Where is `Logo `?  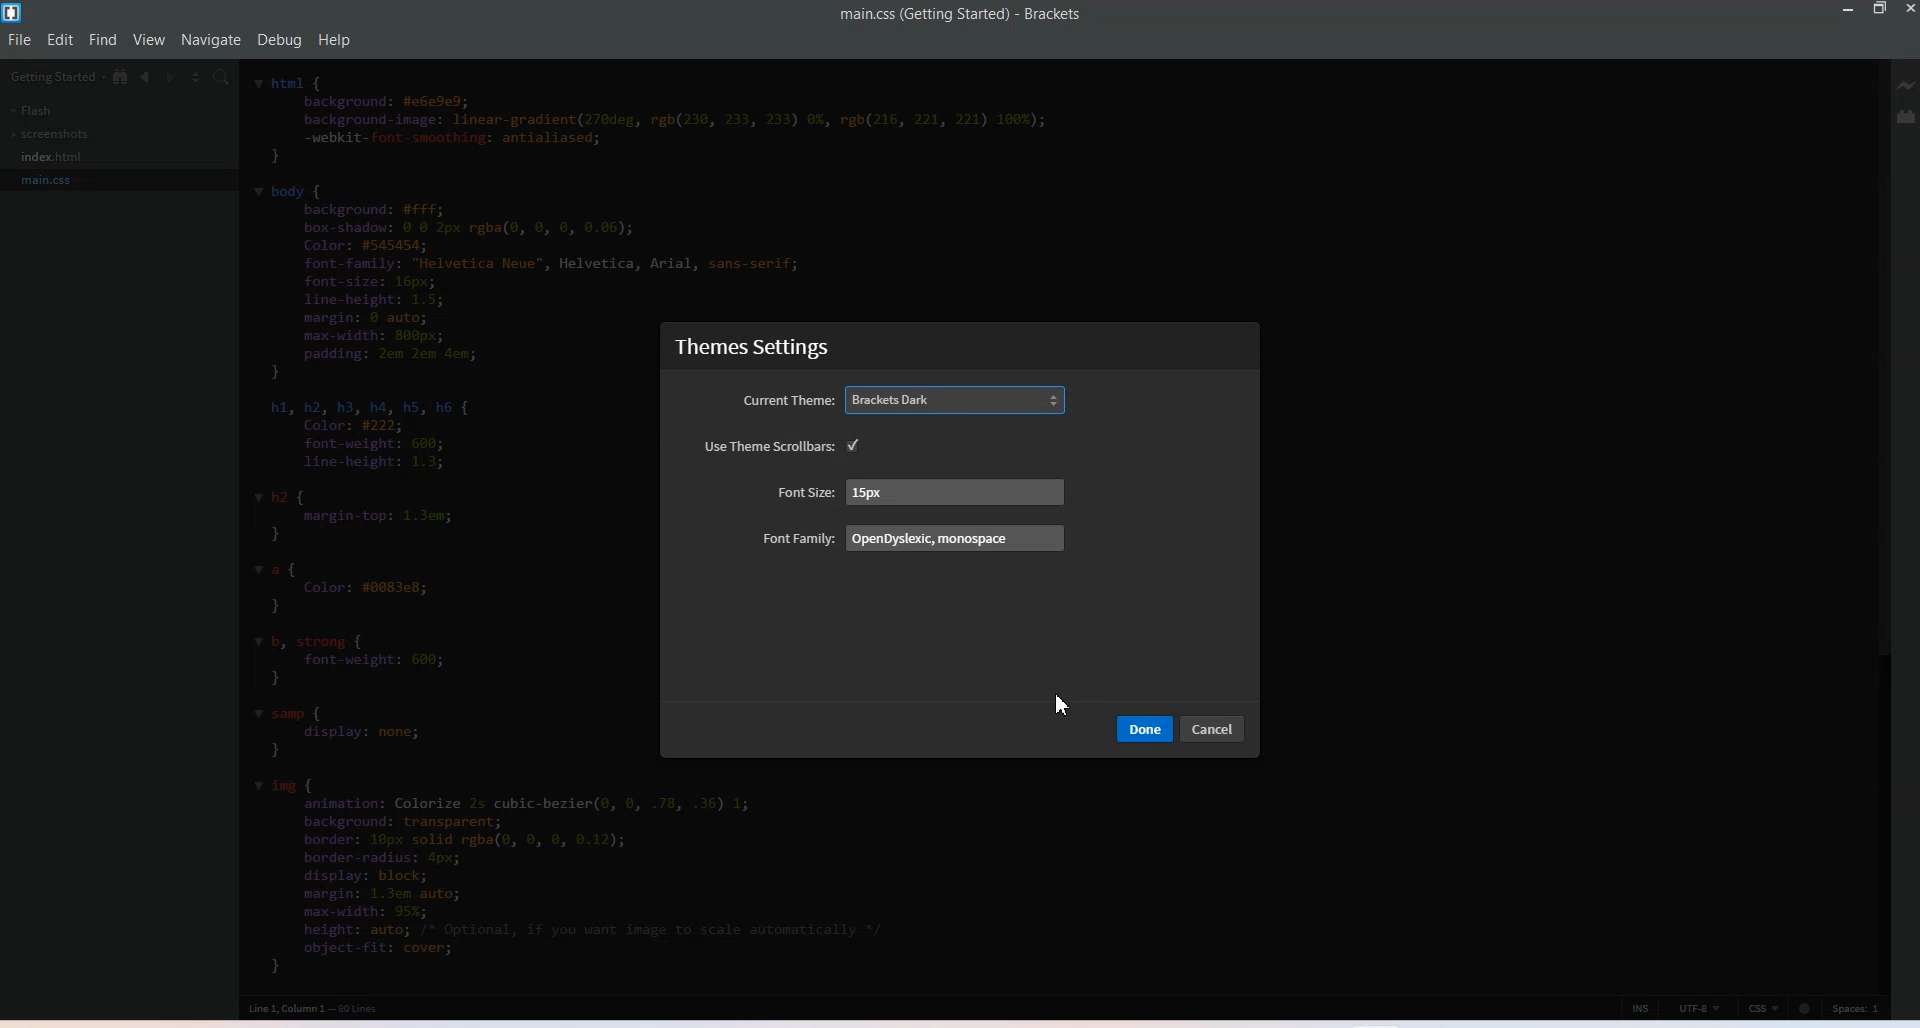 Logo  is located at coordinates (13, 12).